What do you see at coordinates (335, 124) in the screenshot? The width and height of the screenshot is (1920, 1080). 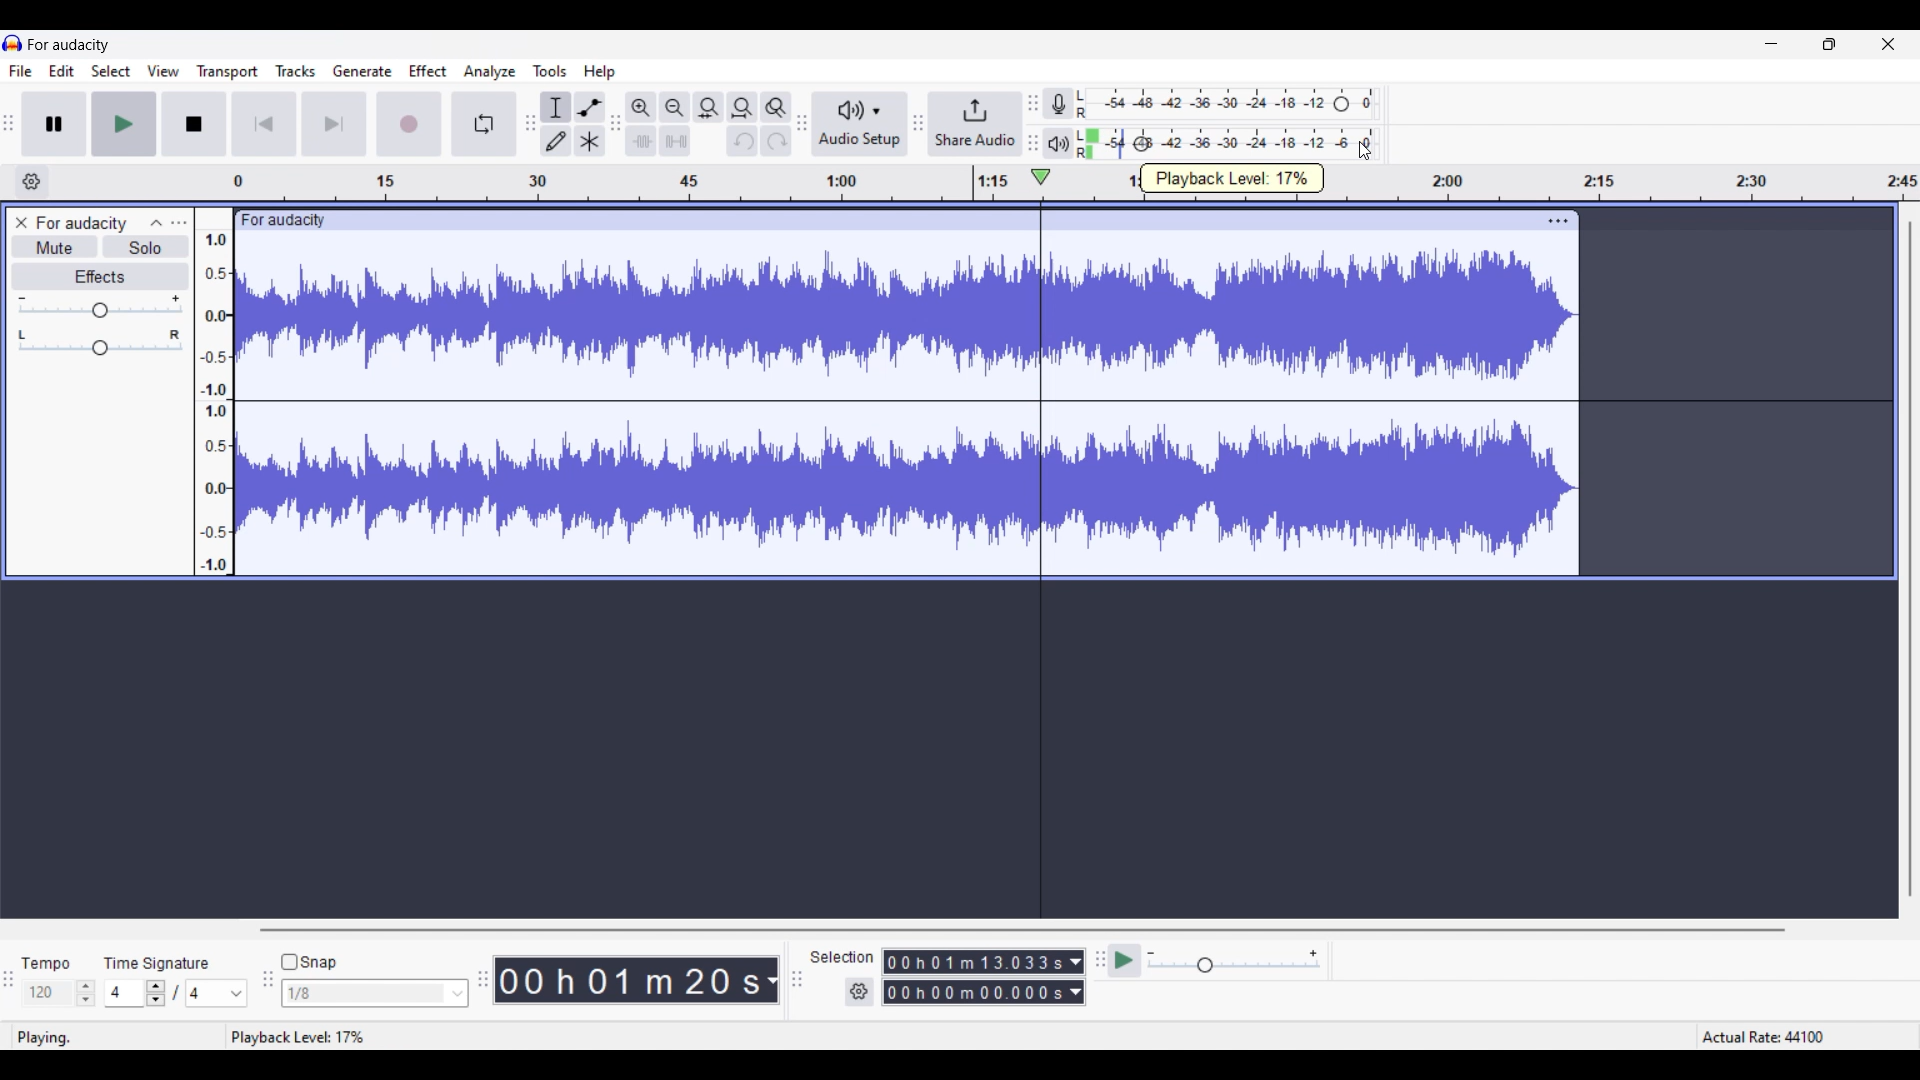 I see `Skip/Select to end` at bounding box center [335, 124].